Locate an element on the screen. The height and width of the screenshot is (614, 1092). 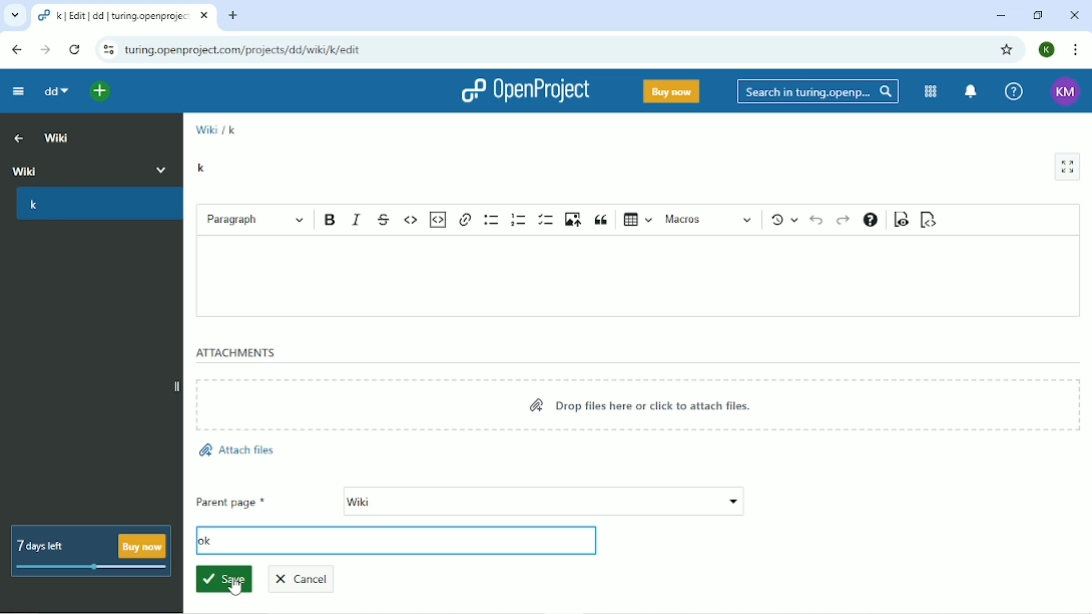
Macros is located at coordinates (709, 220).